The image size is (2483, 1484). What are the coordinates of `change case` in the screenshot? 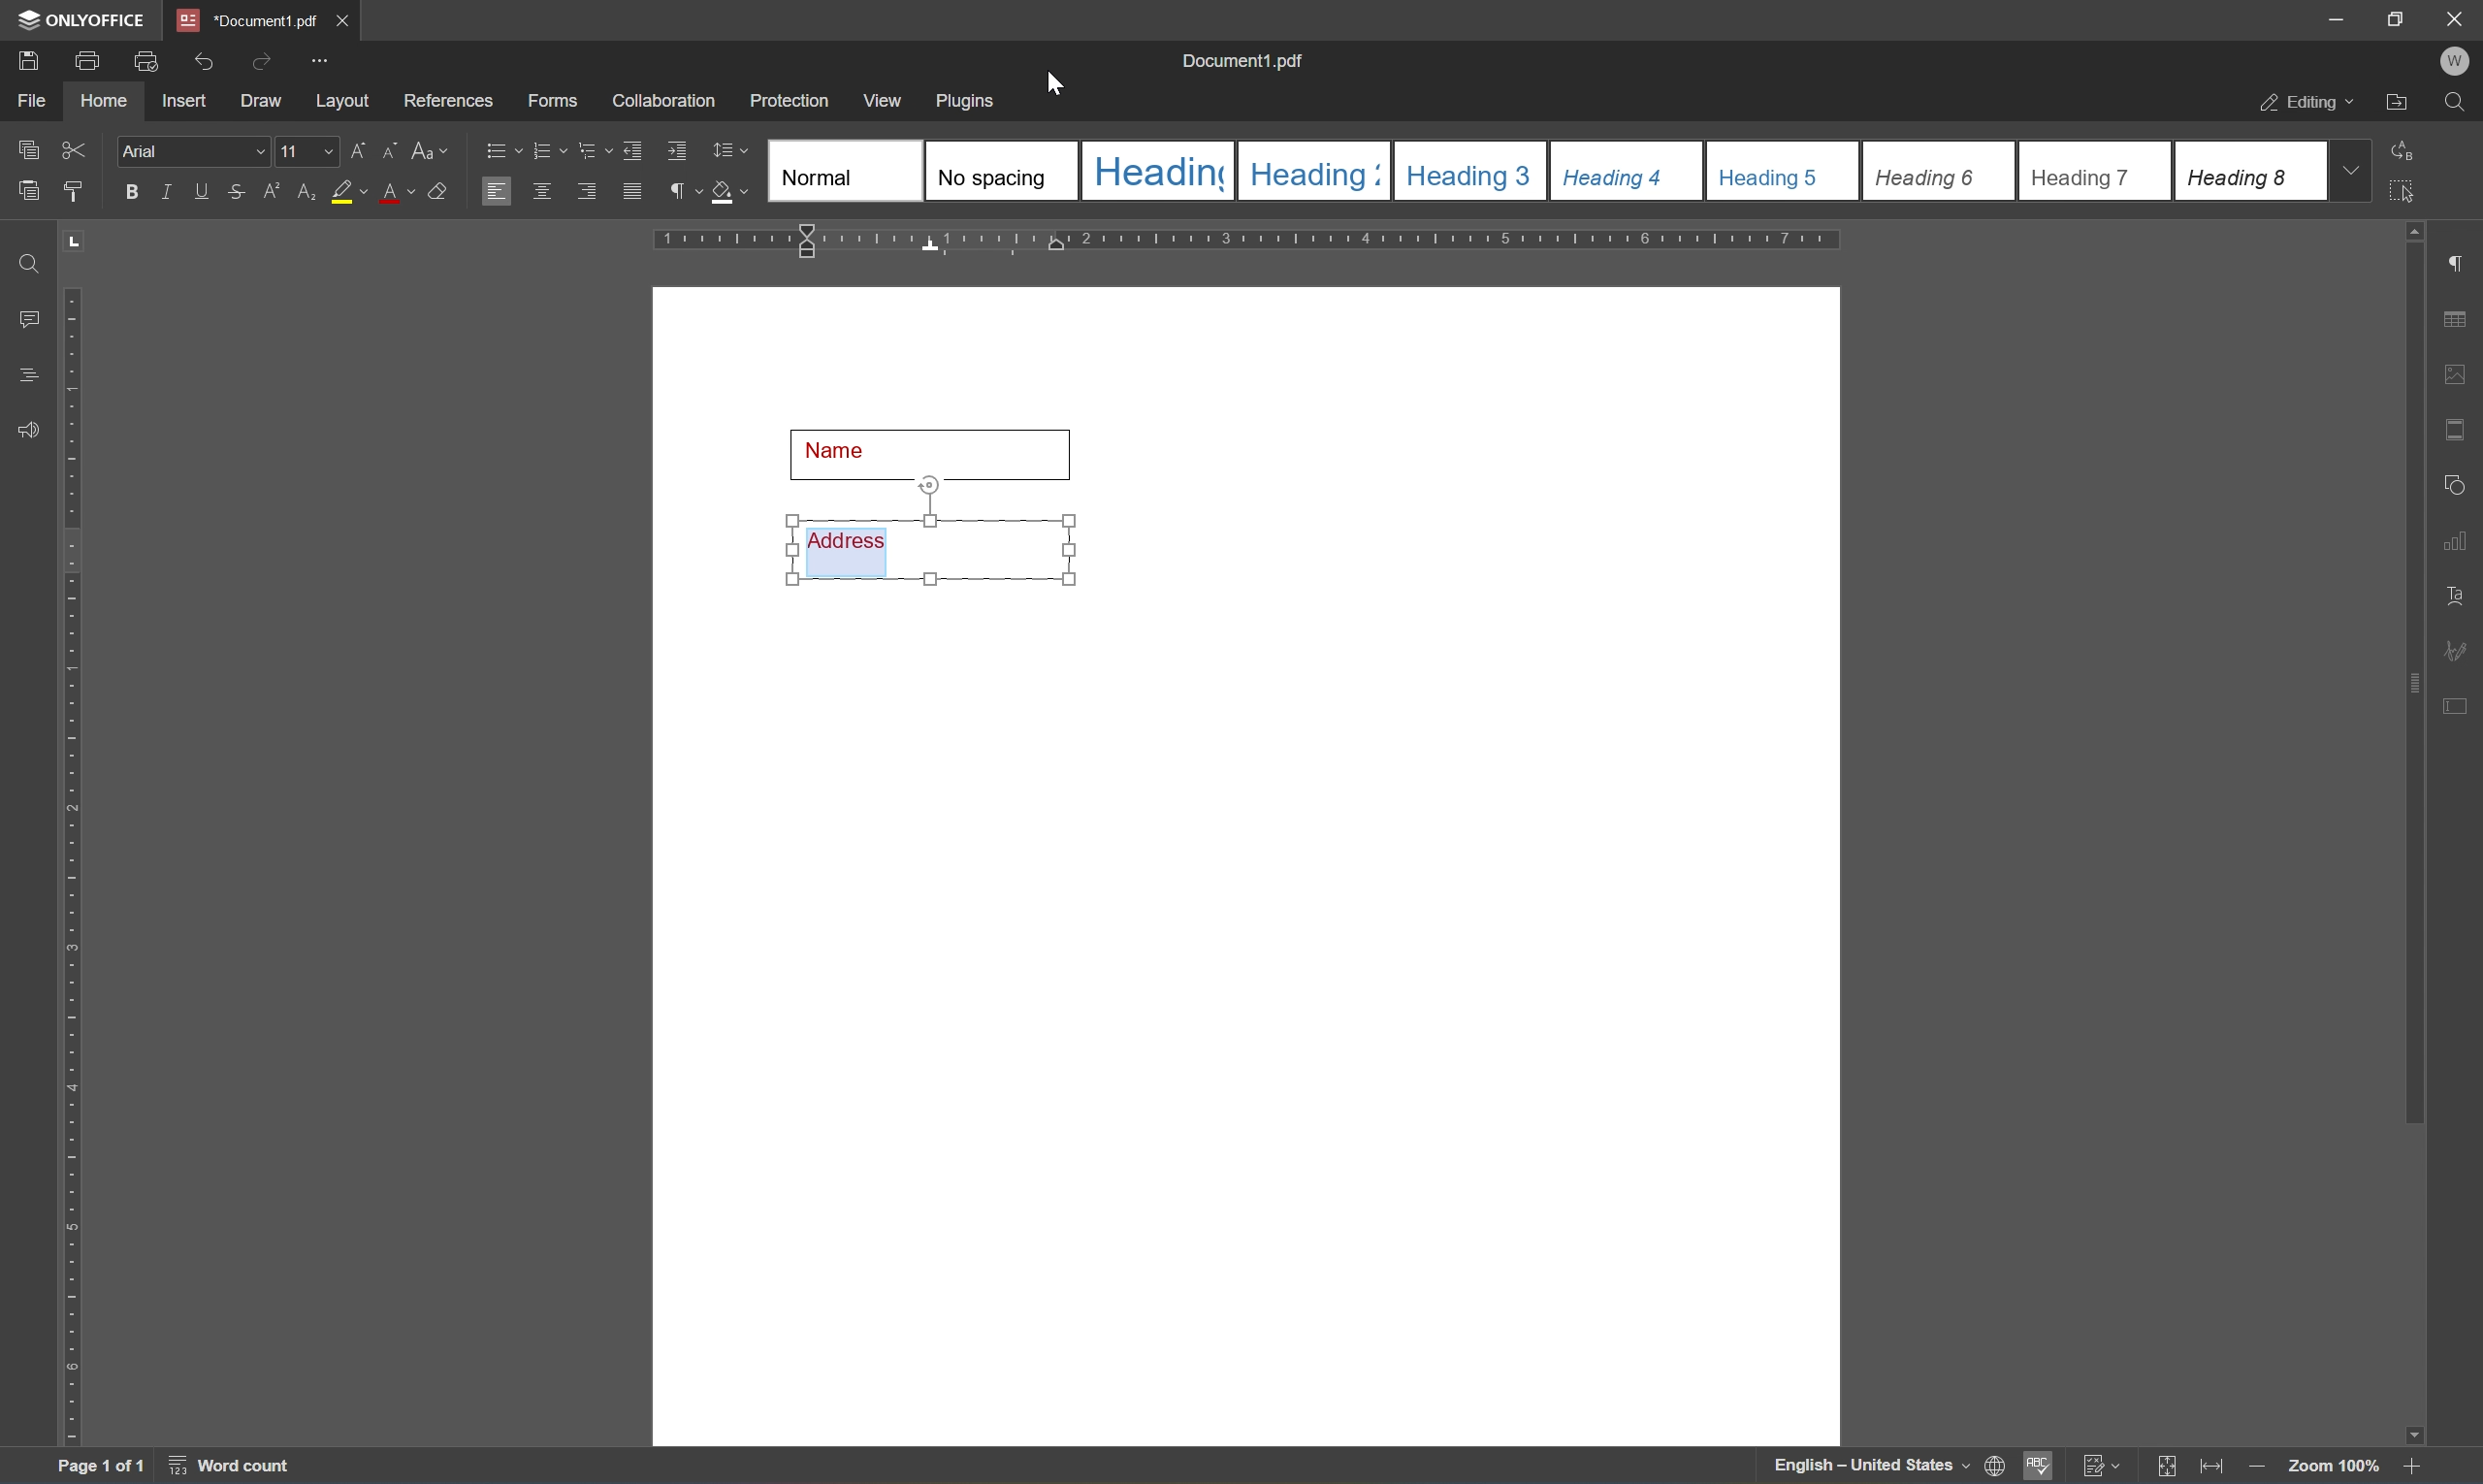 It's located at (433, 154).